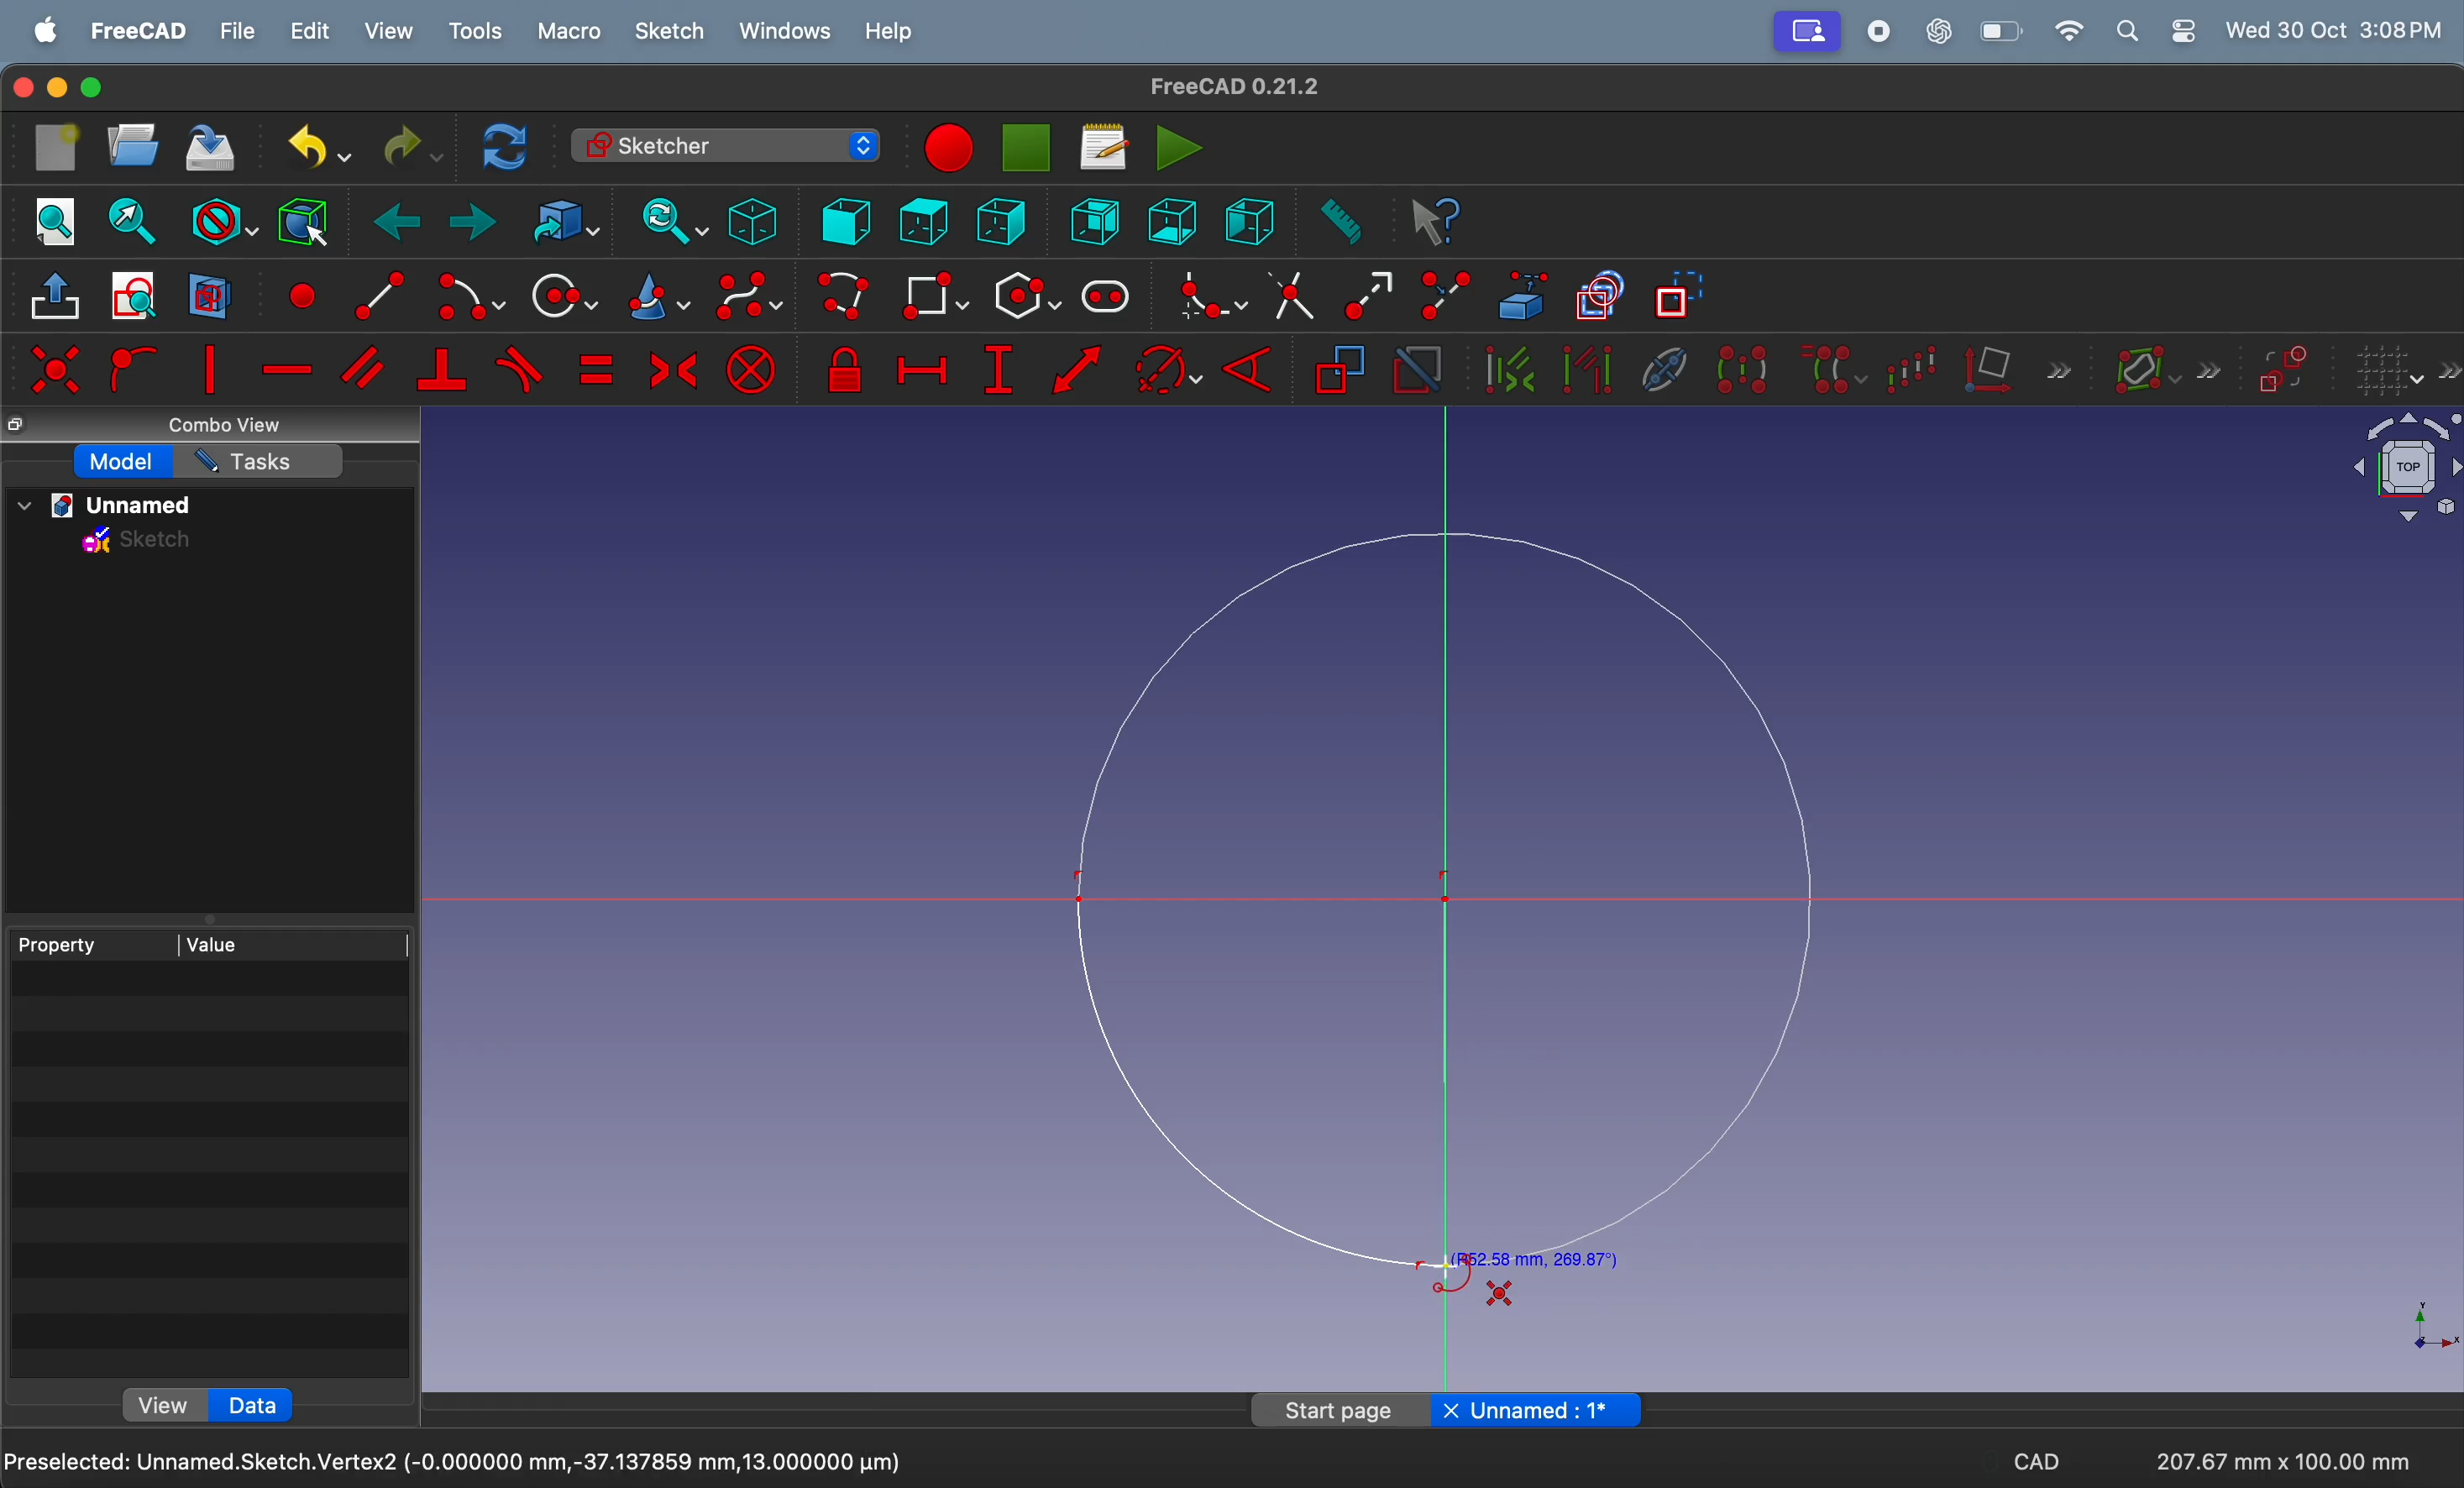  What do you see at coordinates (133, 145) in the screenshot?
I see `open new document` at bounding box center [133, 145].